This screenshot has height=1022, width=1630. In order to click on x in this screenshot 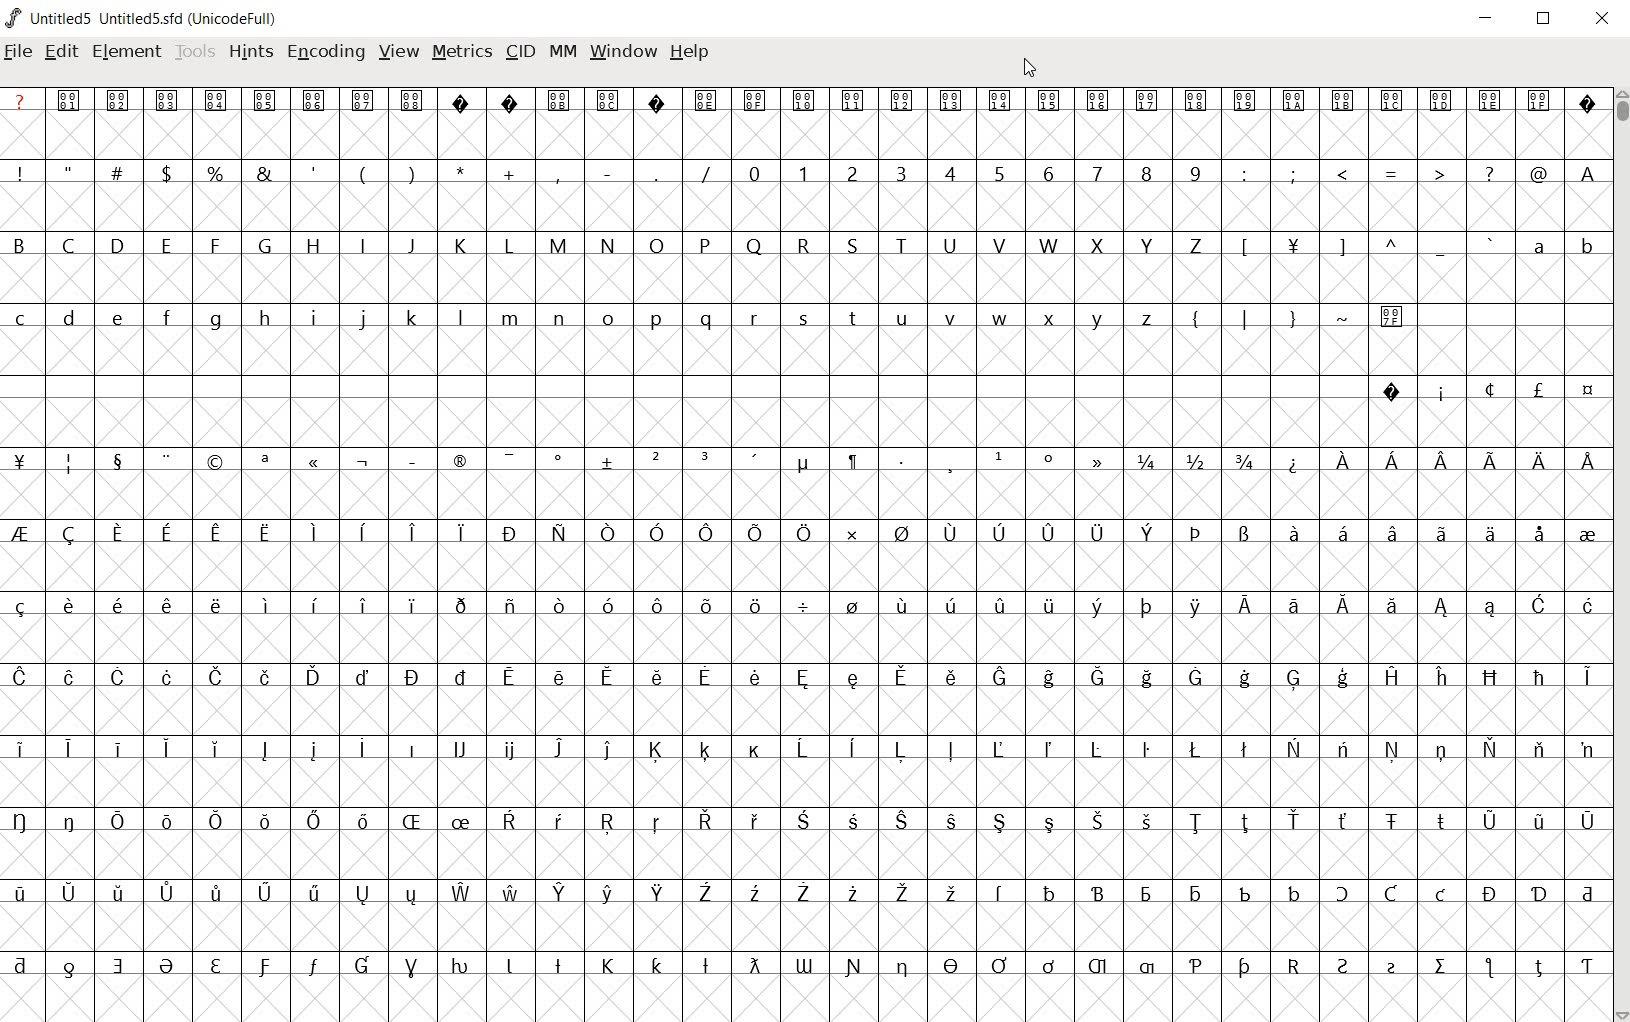, I will do `click(1051, 318)`.